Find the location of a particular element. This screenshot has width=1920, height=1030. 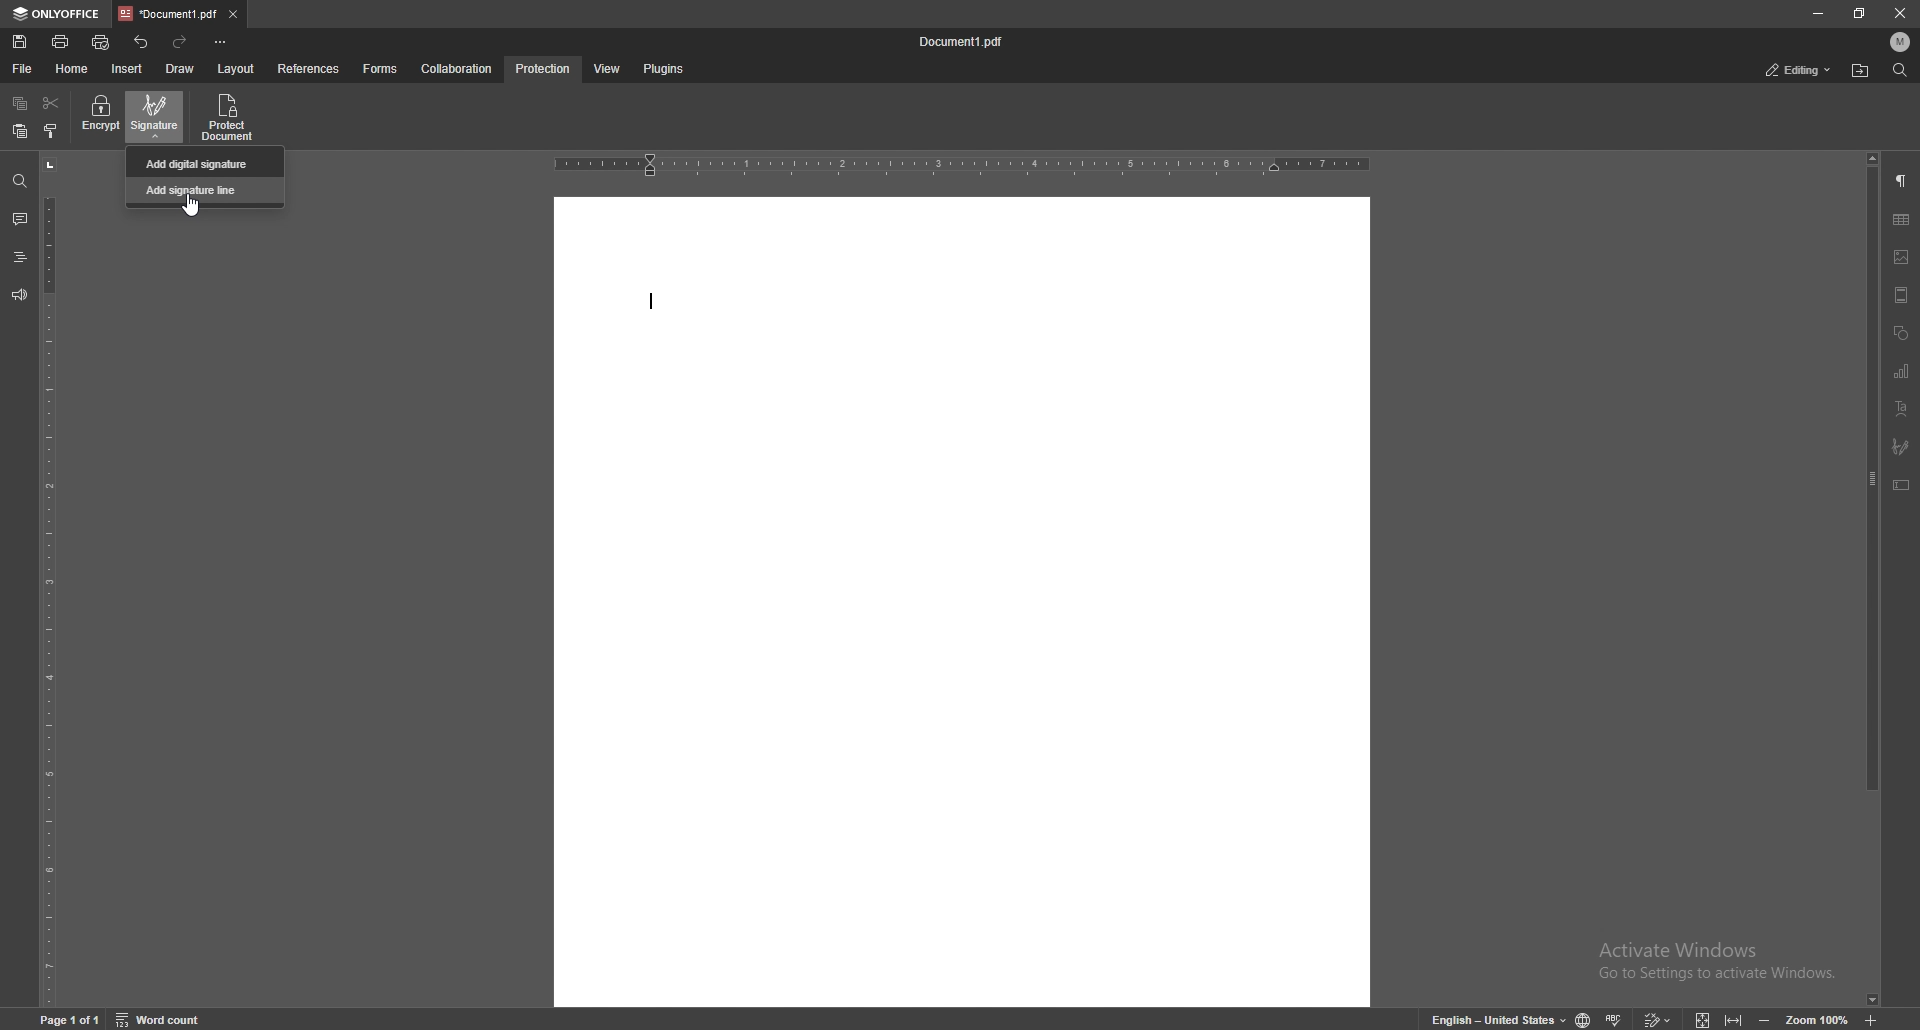

copy style is located at coordinates (52, 131).